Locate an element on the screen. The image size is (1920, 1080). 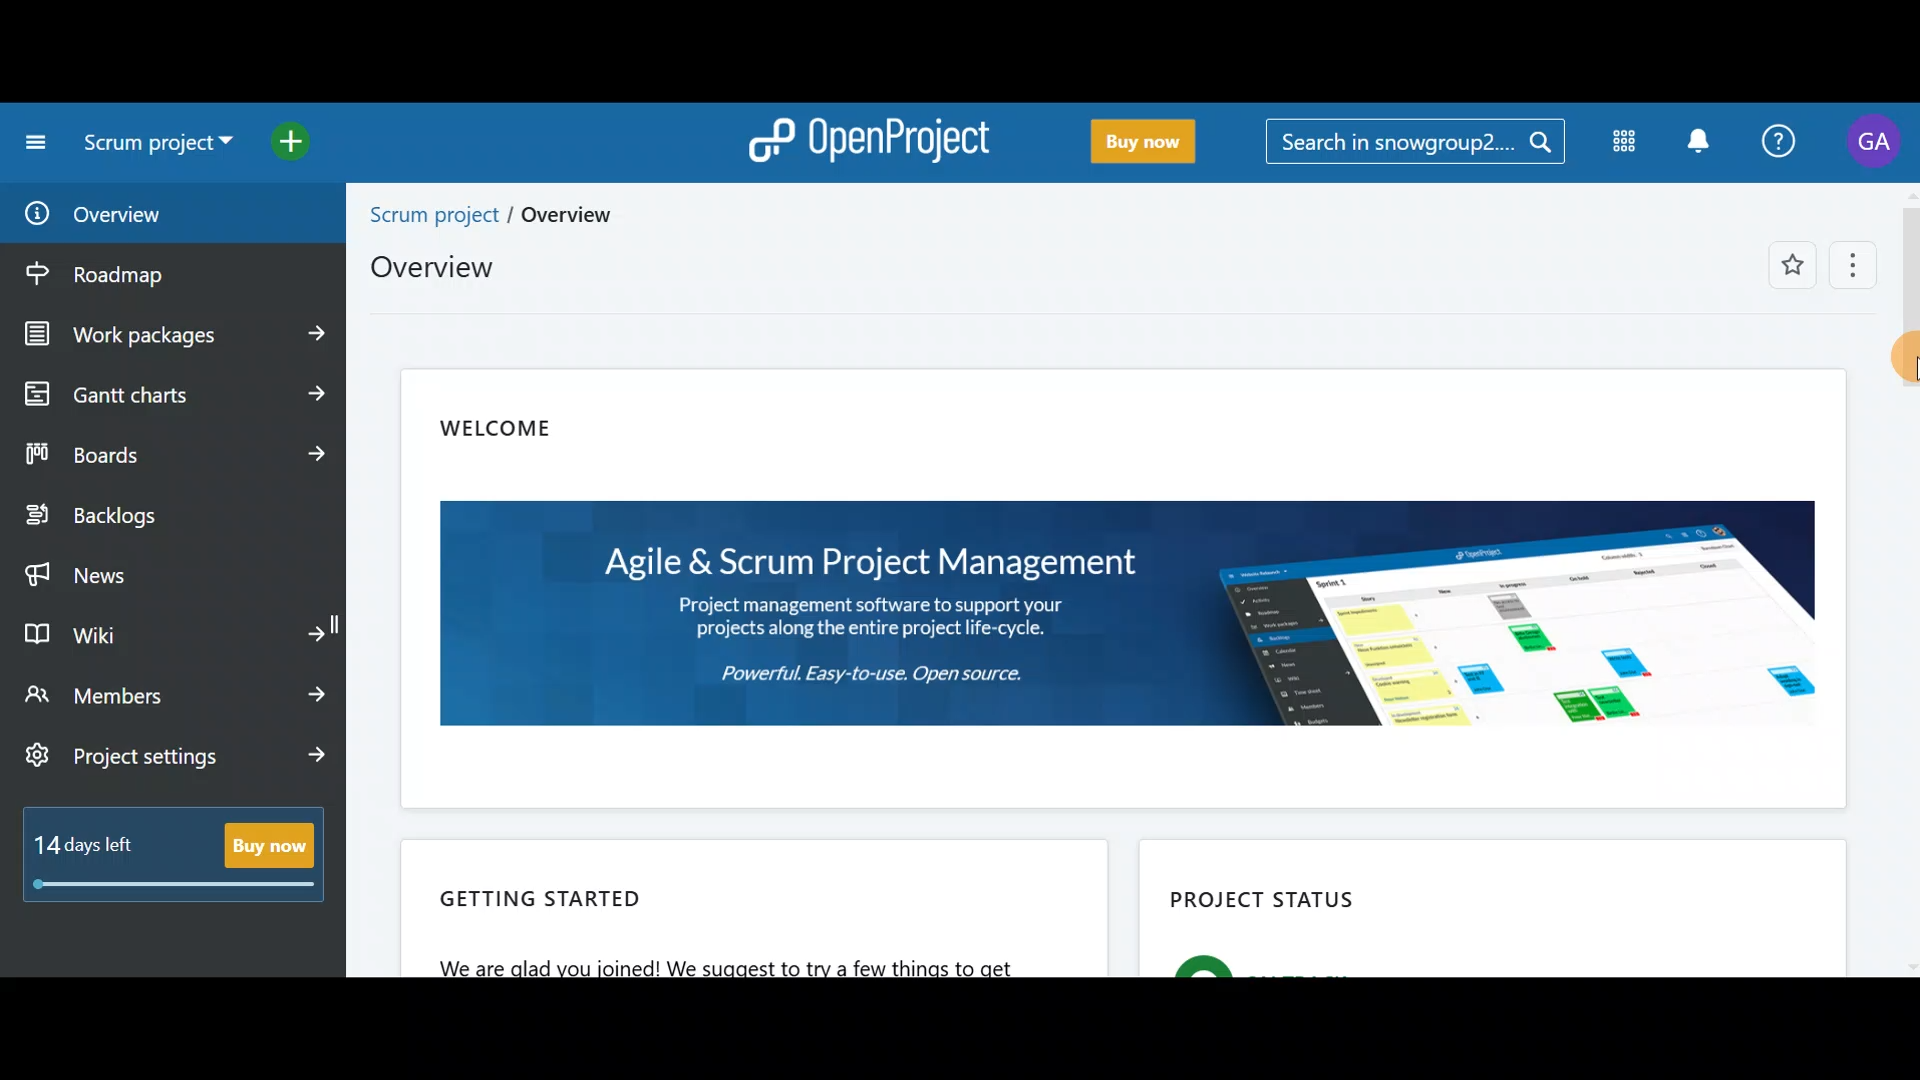
Scroll bar is located at coordinates (1908, 575).